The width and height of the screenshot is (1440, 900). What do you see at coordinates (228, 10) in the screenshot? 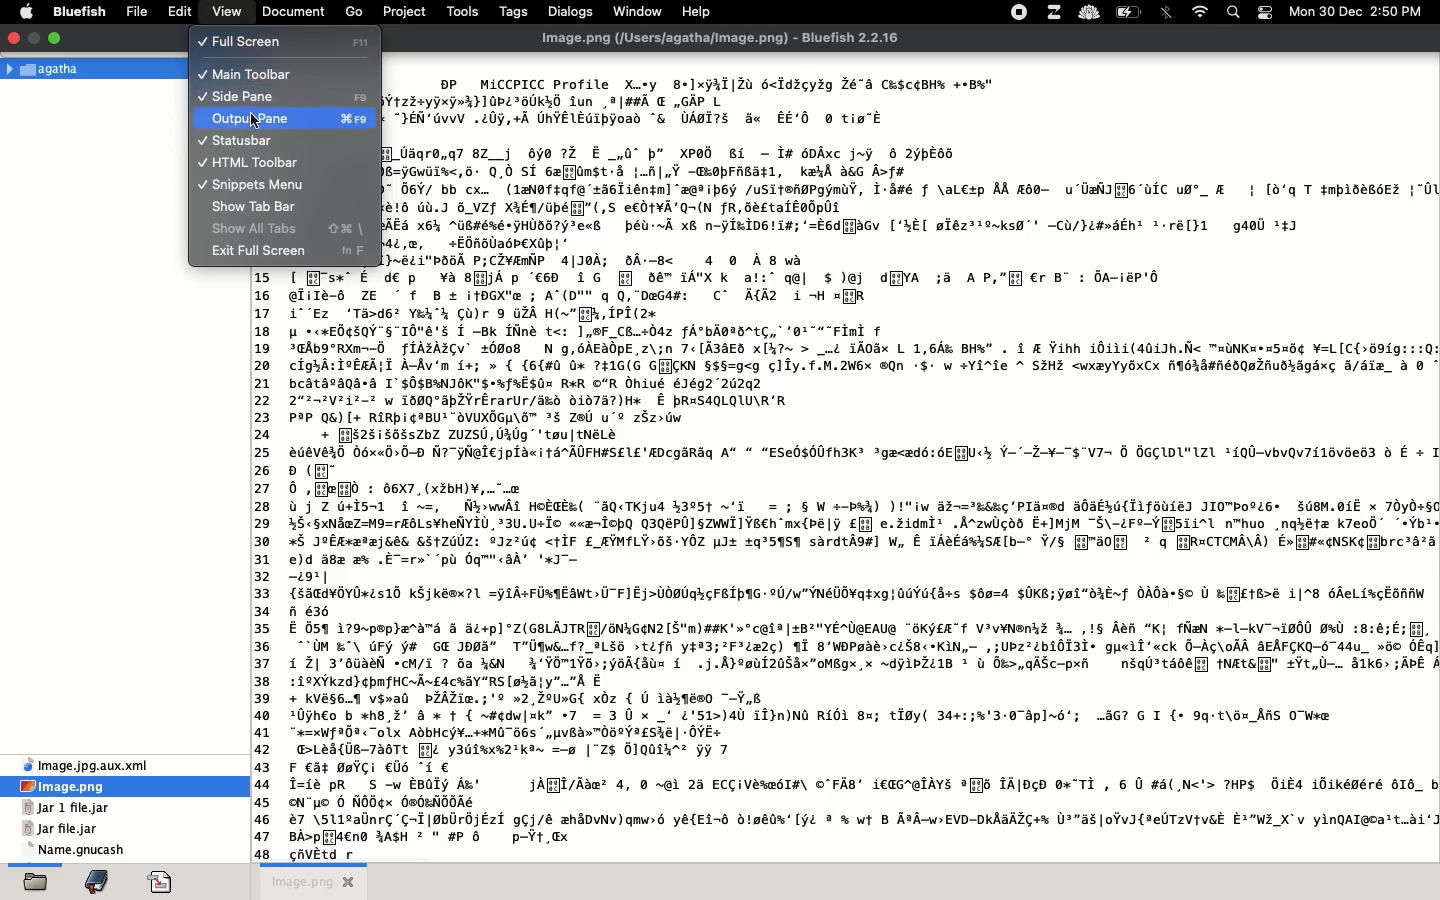
I see `view` at bounding box center [228, 10].